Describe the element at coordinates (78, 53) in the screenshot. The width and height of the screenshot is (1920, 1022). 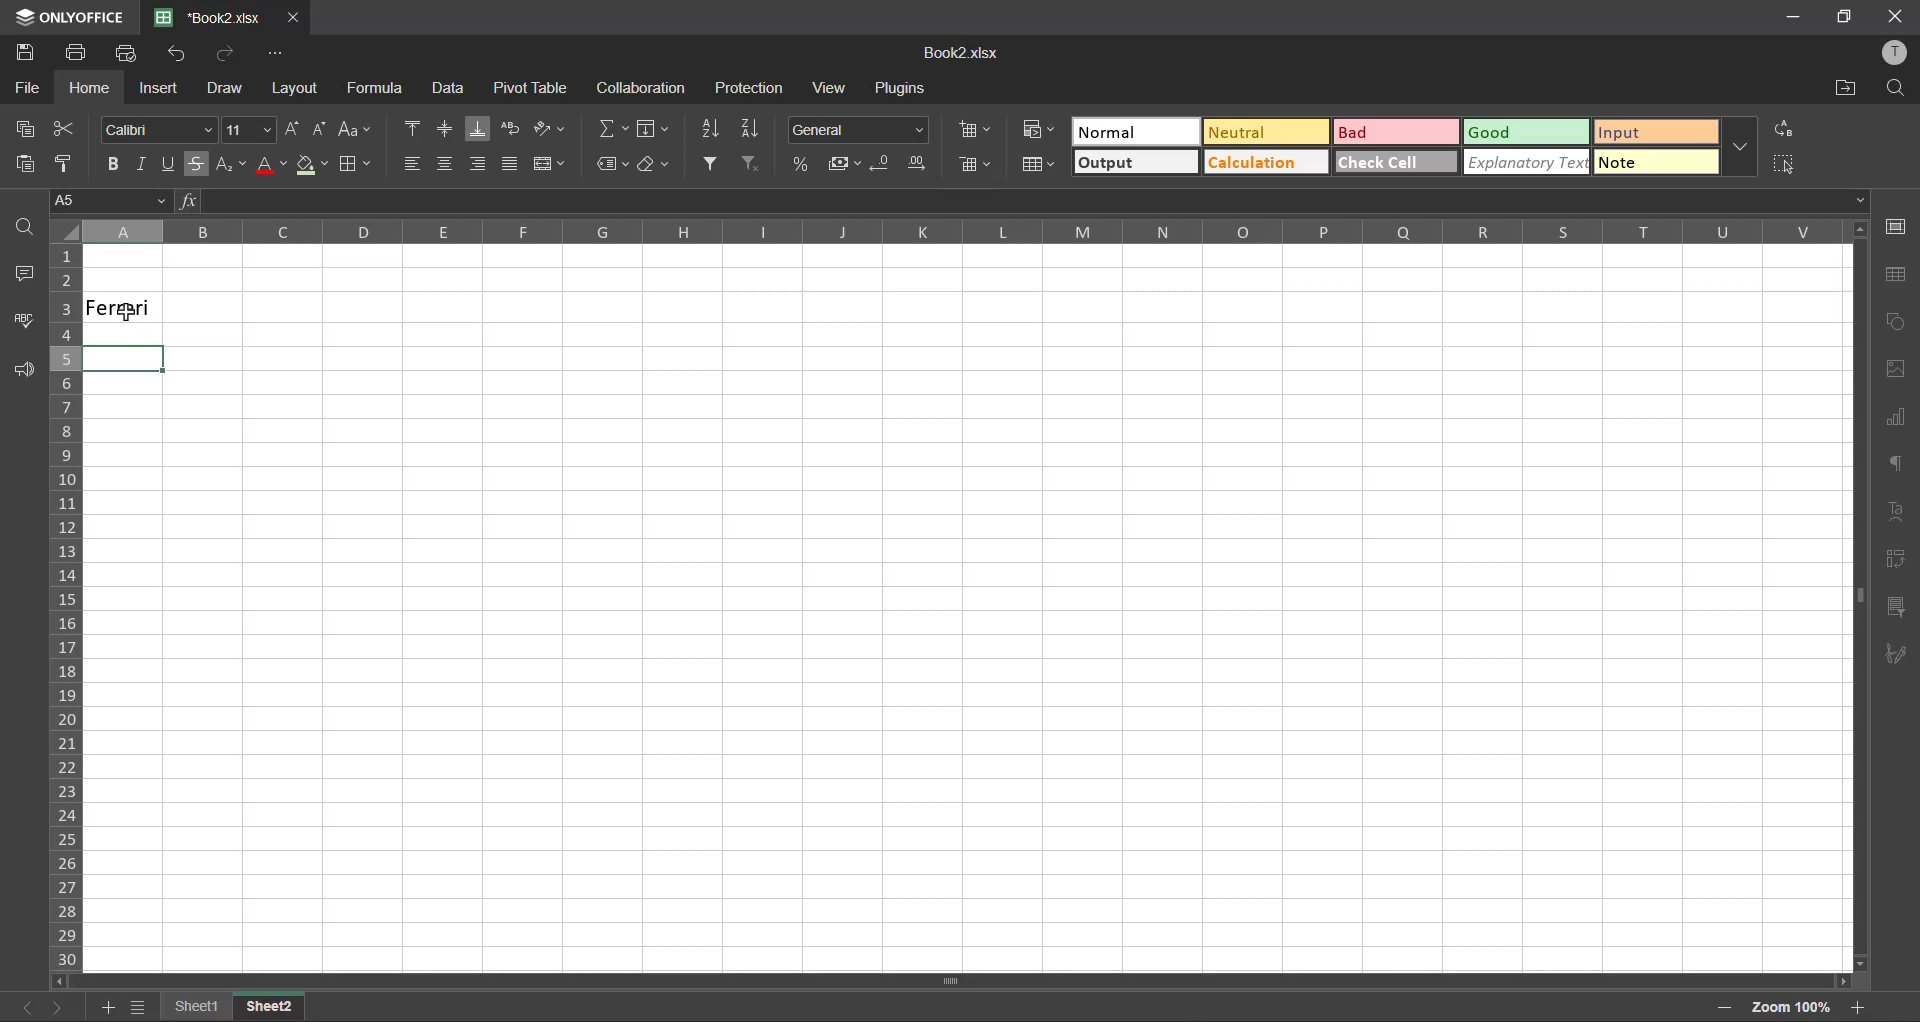
I see `print` at that location.